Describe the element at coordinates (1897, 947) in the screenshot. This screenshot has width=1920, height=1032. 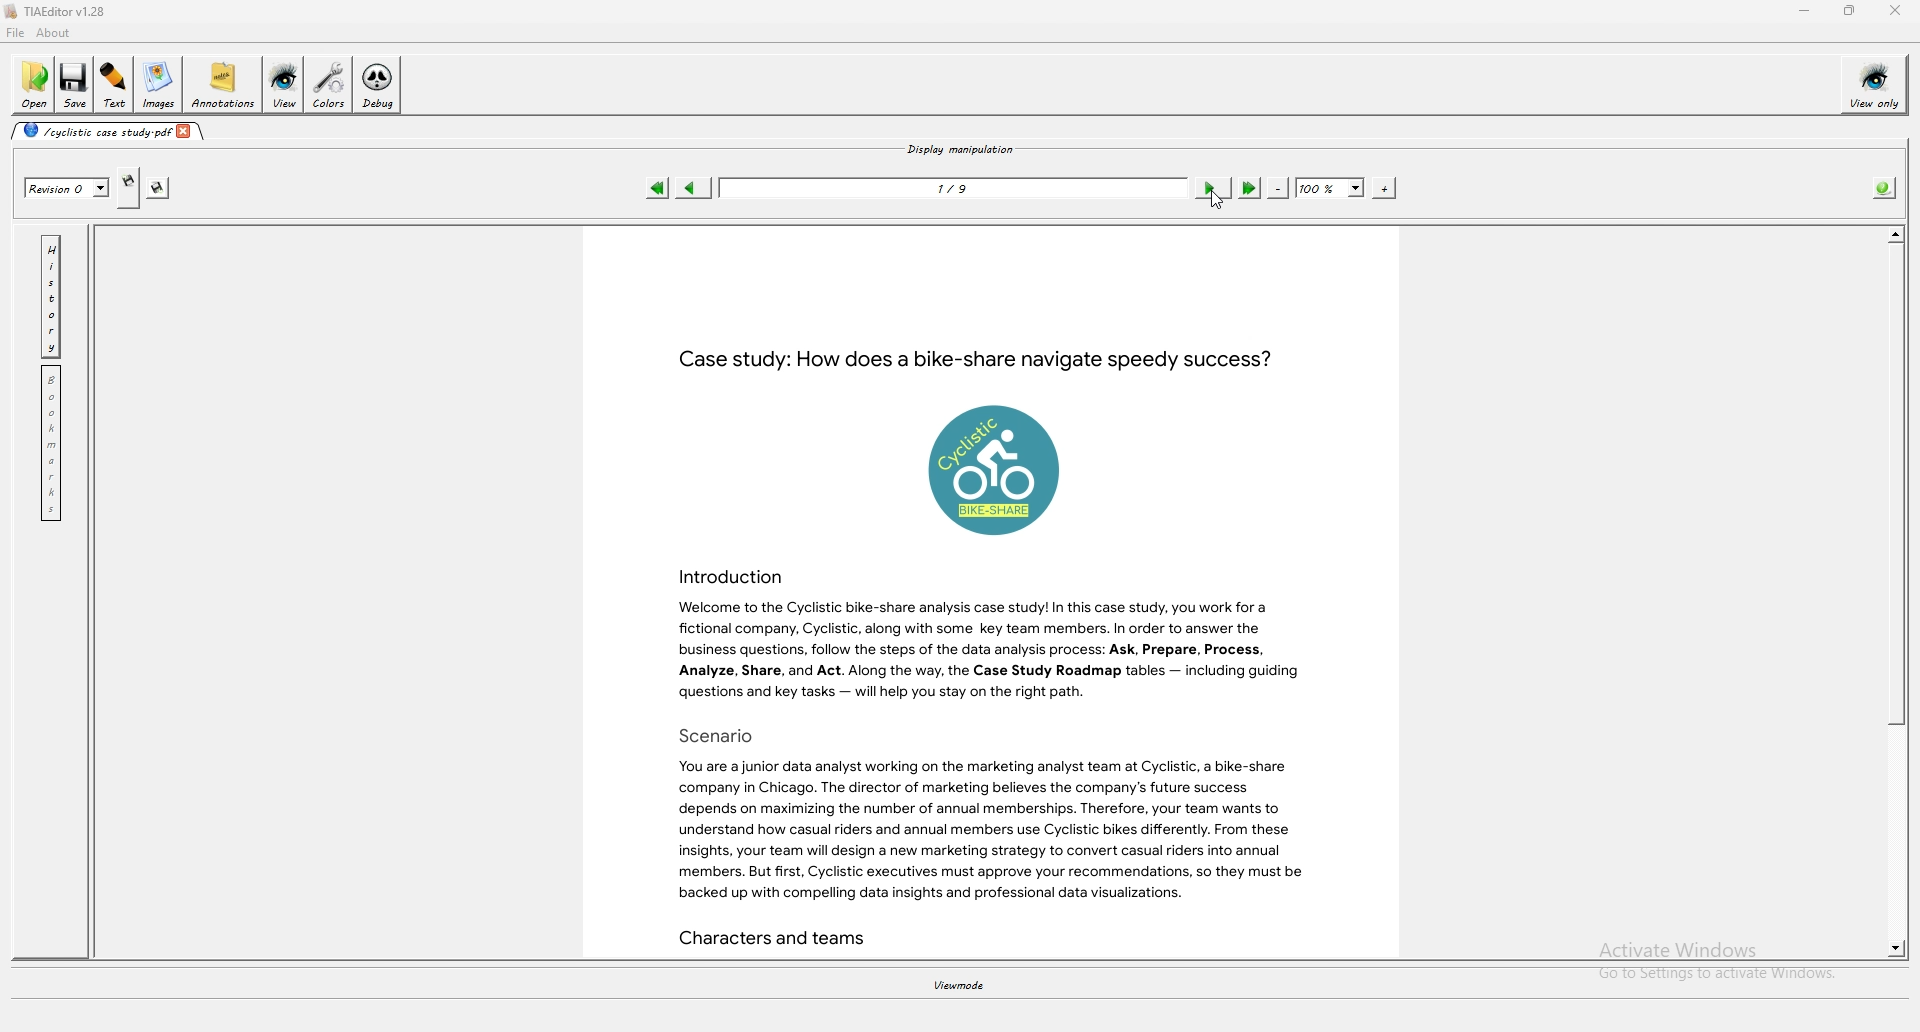
I see `scroll down` at that location.